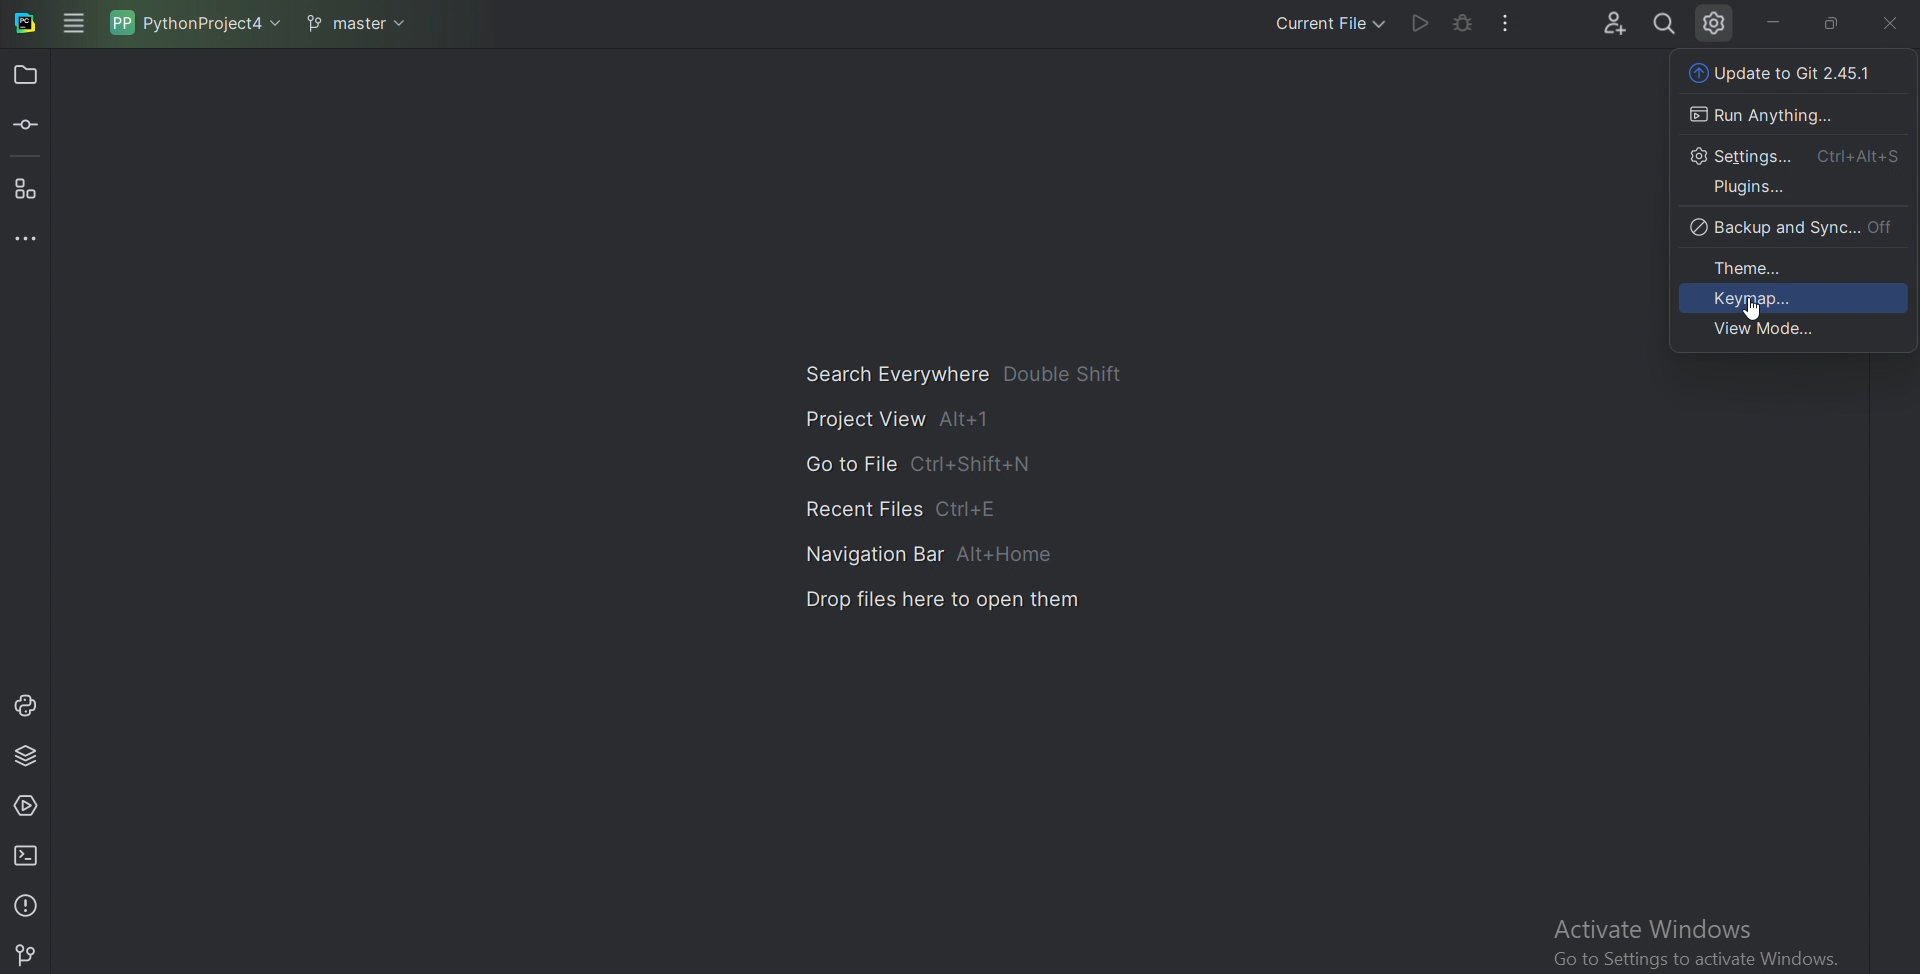 The image size is (1920, 974). I want to click on Restore down, so click(1827, 22).